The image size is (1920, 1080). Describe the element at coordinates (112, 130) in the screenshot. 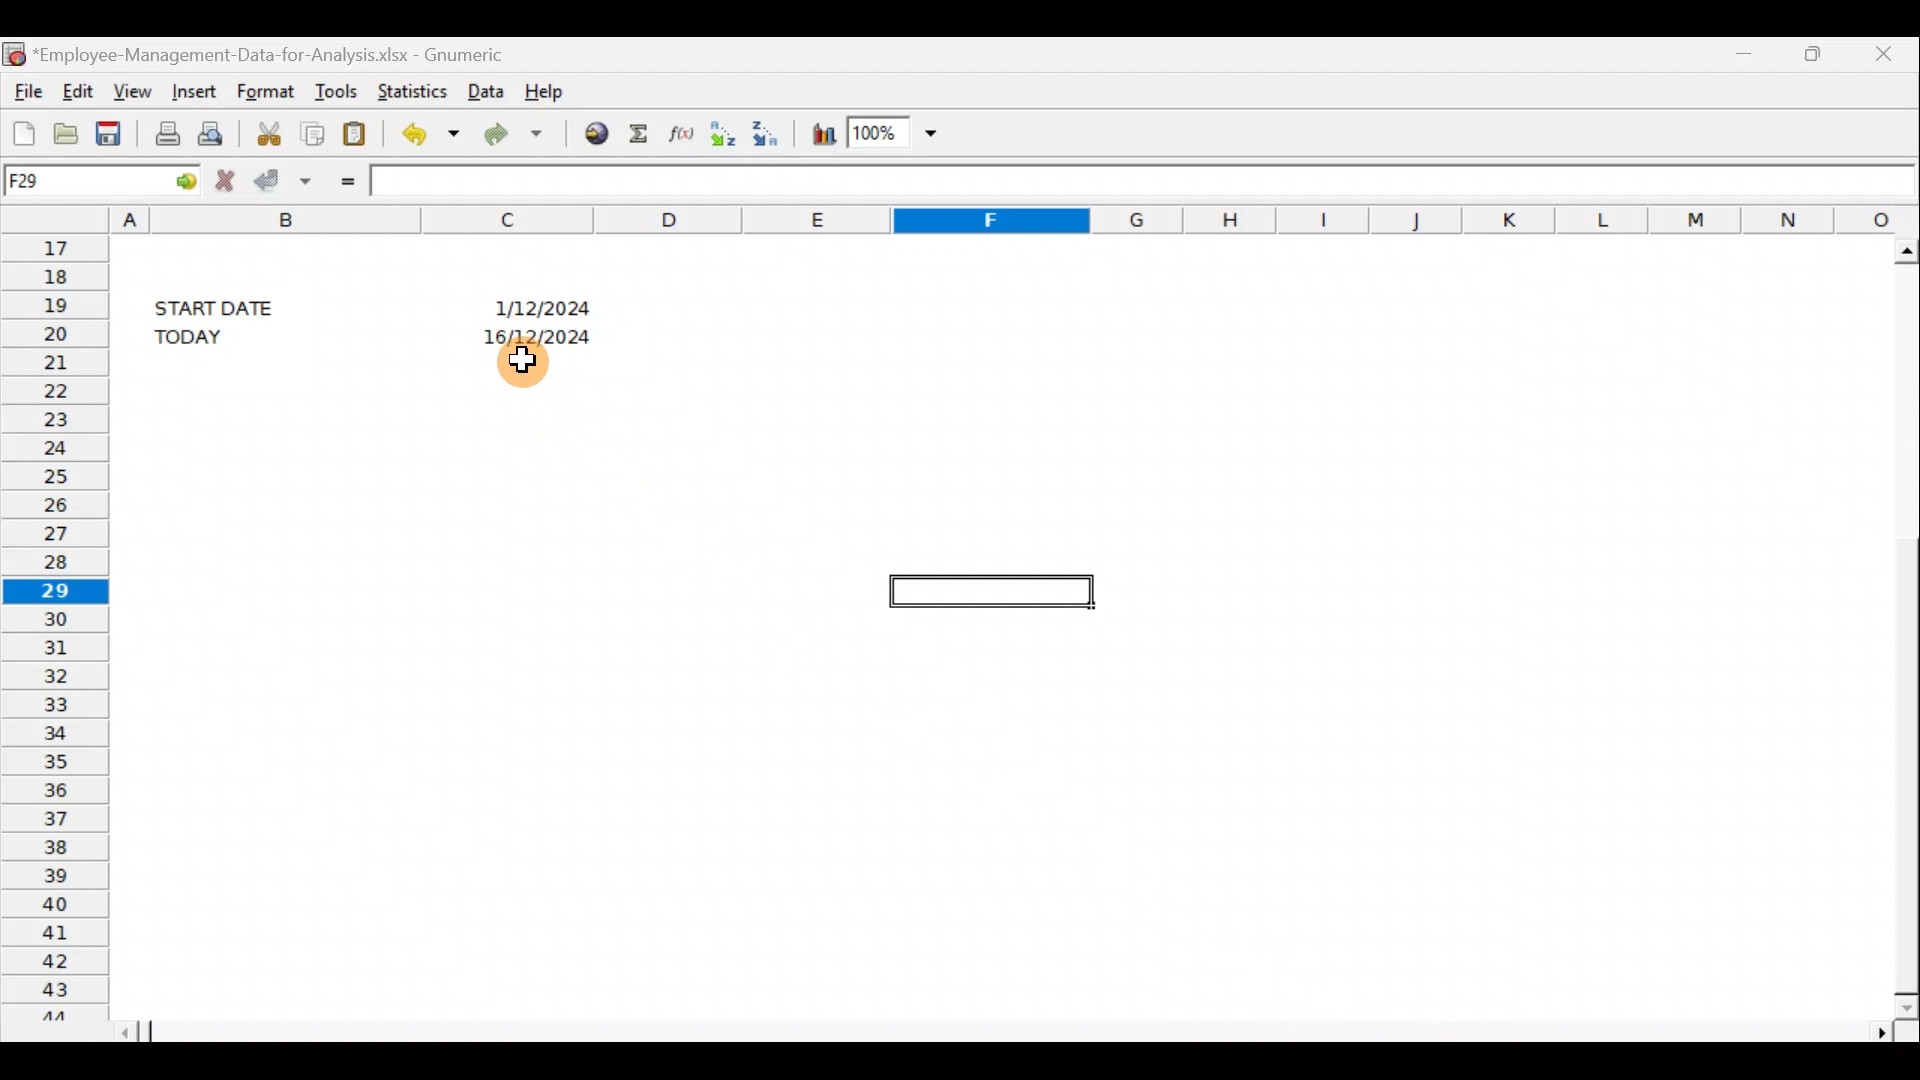

I see `Save the current workbook` at that location.